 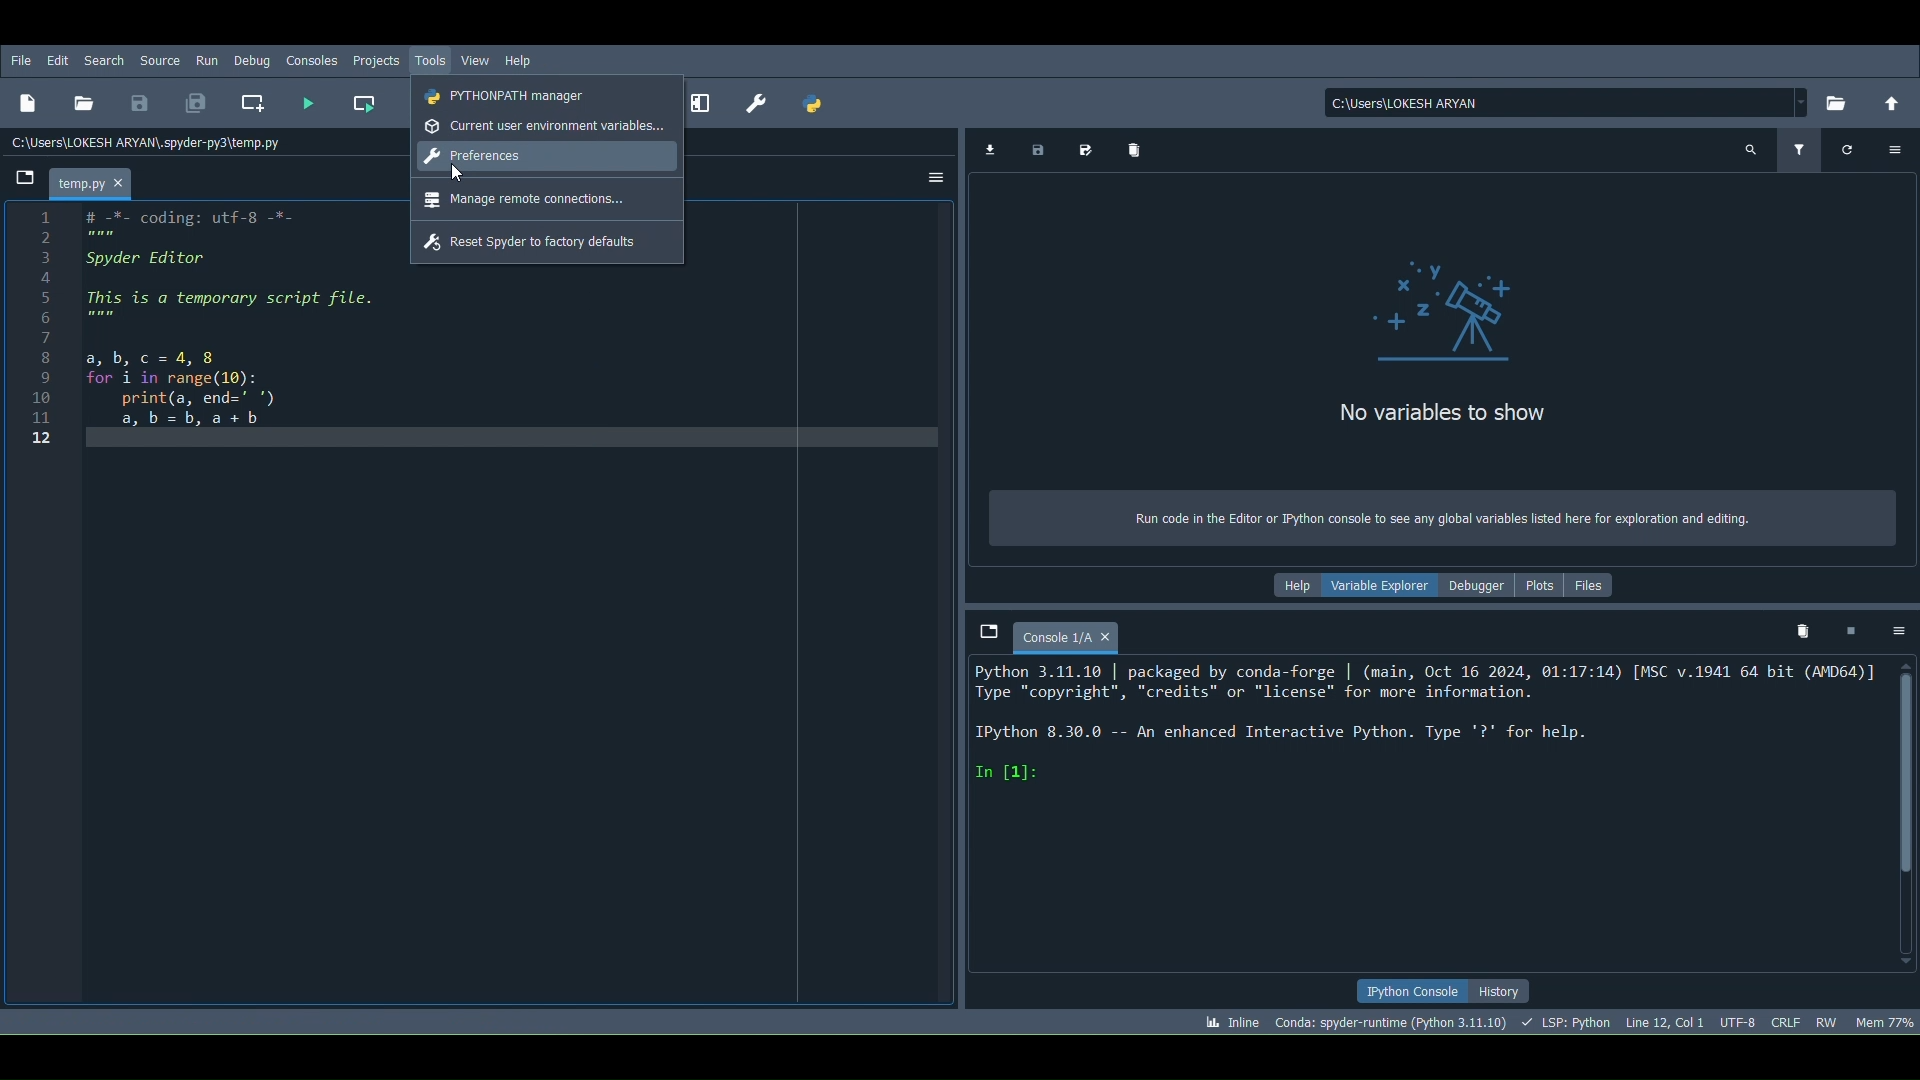 I want to click on File permissions, so click(x=1826, y=1021).